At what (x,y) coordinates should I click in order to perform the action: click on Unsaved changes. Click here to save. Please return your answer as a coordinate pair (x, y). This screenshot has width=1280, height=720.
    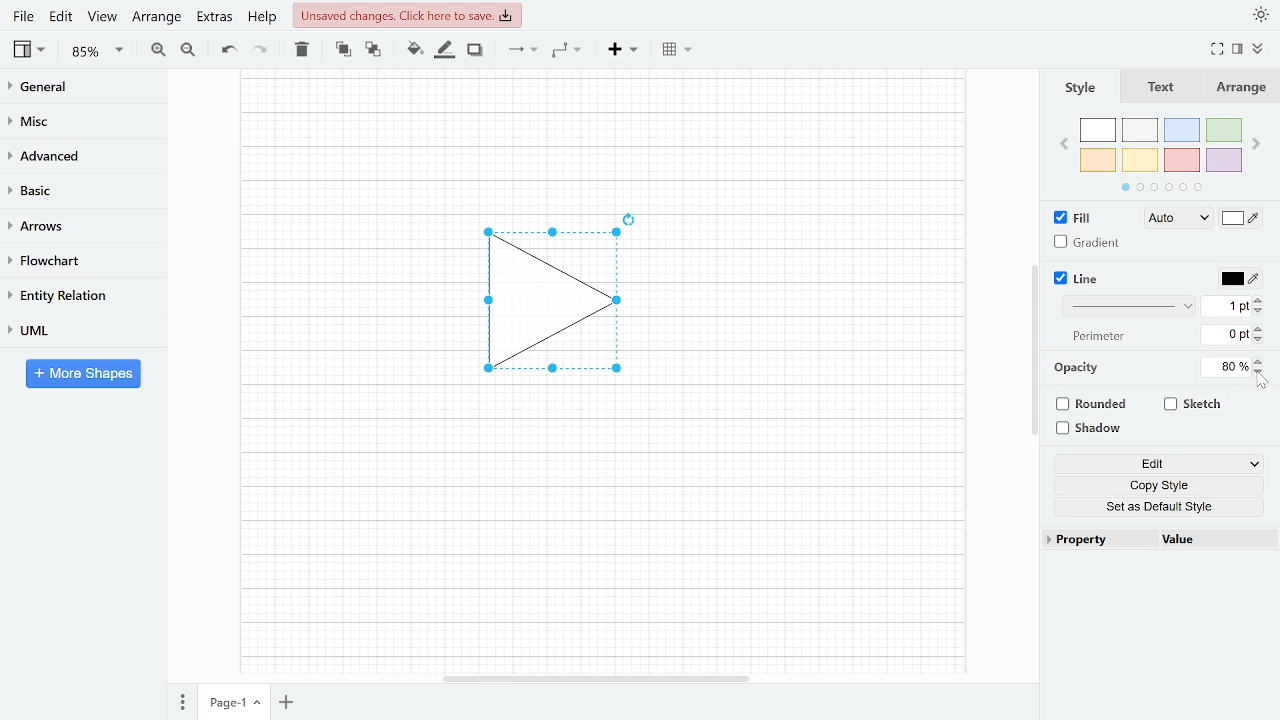
    Looking at the image, I should click on (410, 15).